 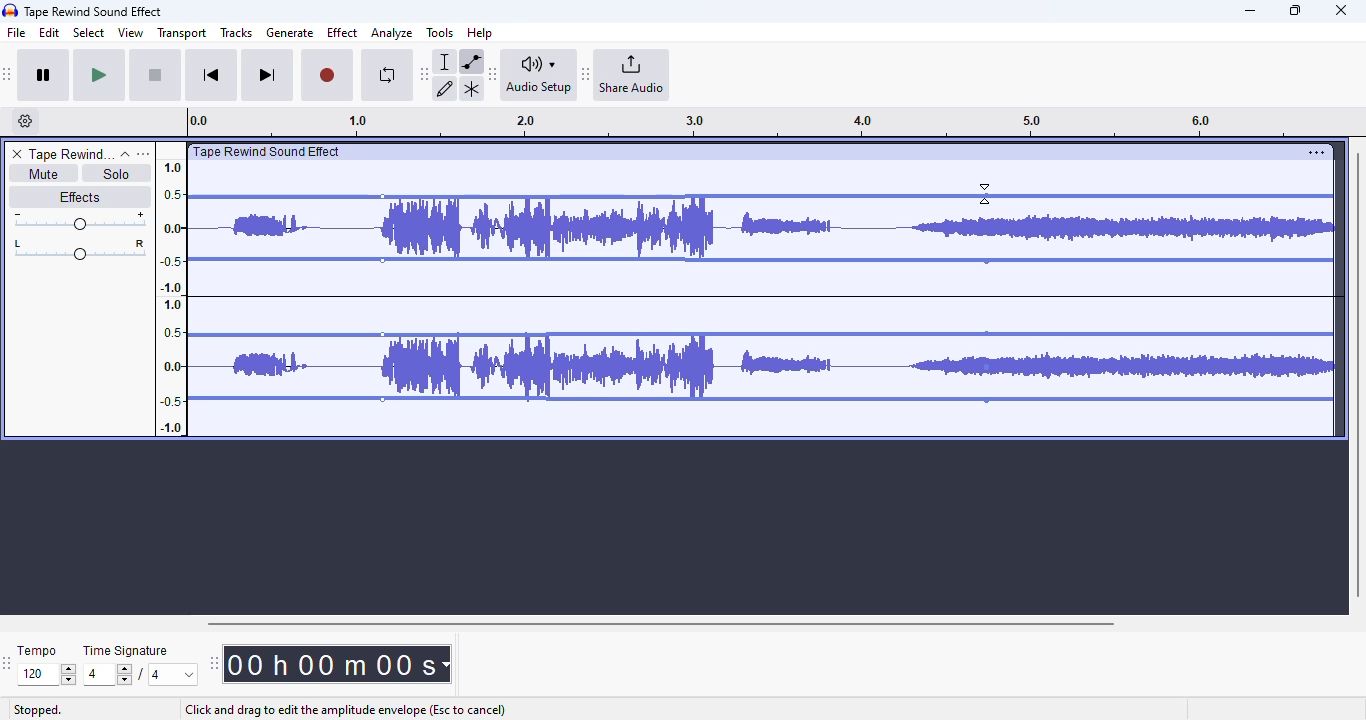 I want to click on play, so click(x=99, y=76).